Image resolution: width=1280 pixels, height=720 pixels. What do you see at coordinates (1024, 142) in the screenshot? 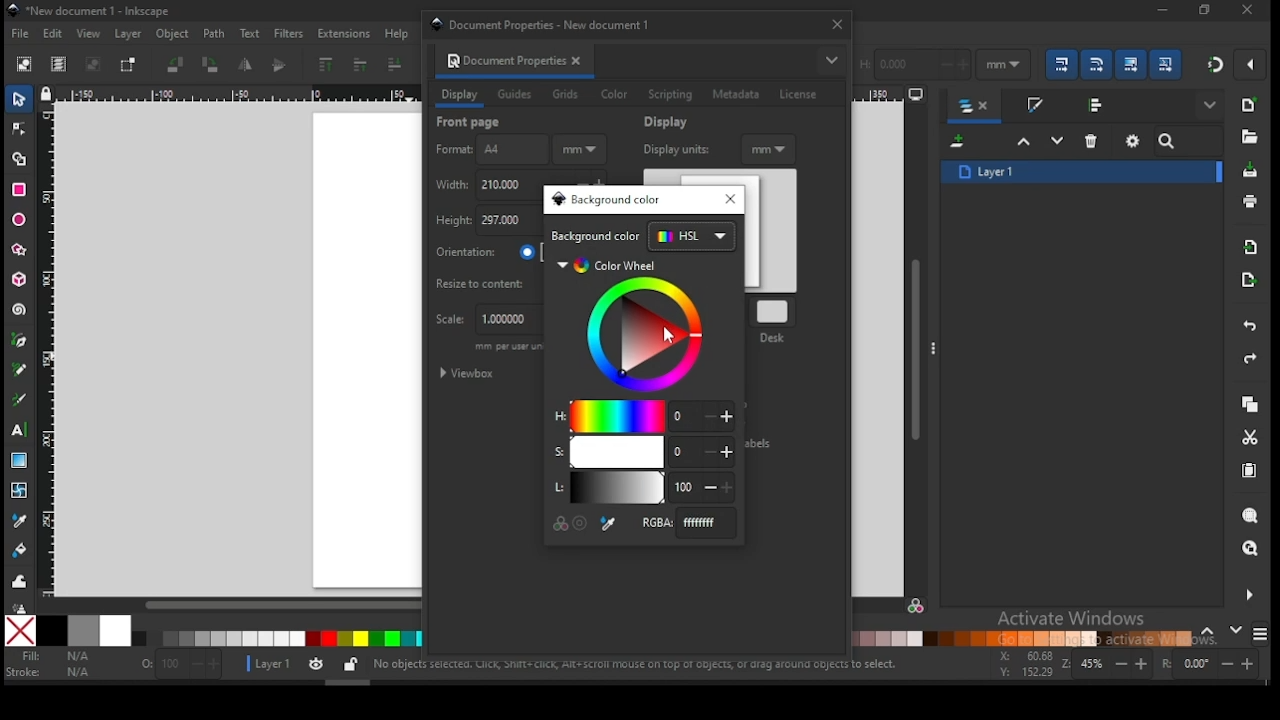
I see `raiseselection one step` at bounding box center [1024, 142].